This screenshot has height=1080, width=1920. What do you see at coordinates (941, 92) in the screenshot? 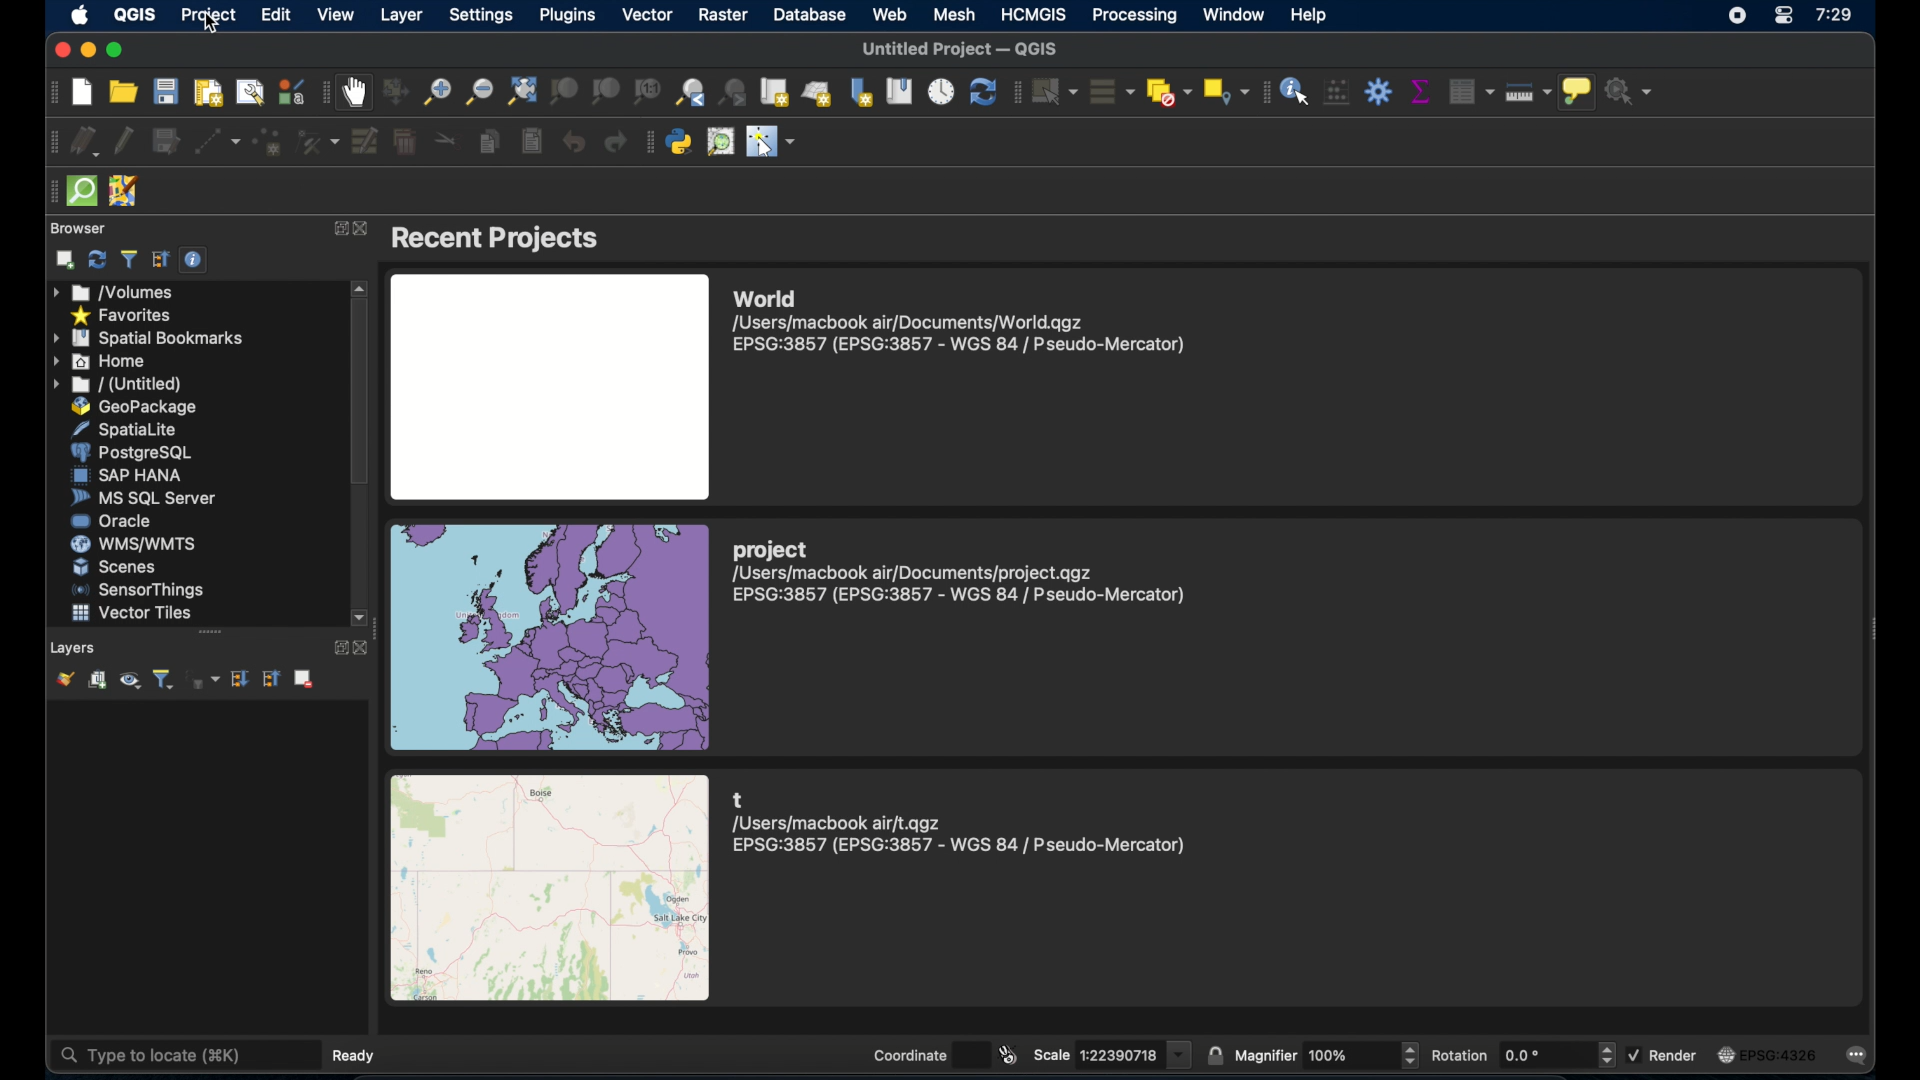
I see `temporal controller panel` at bounding box center [941, 92].